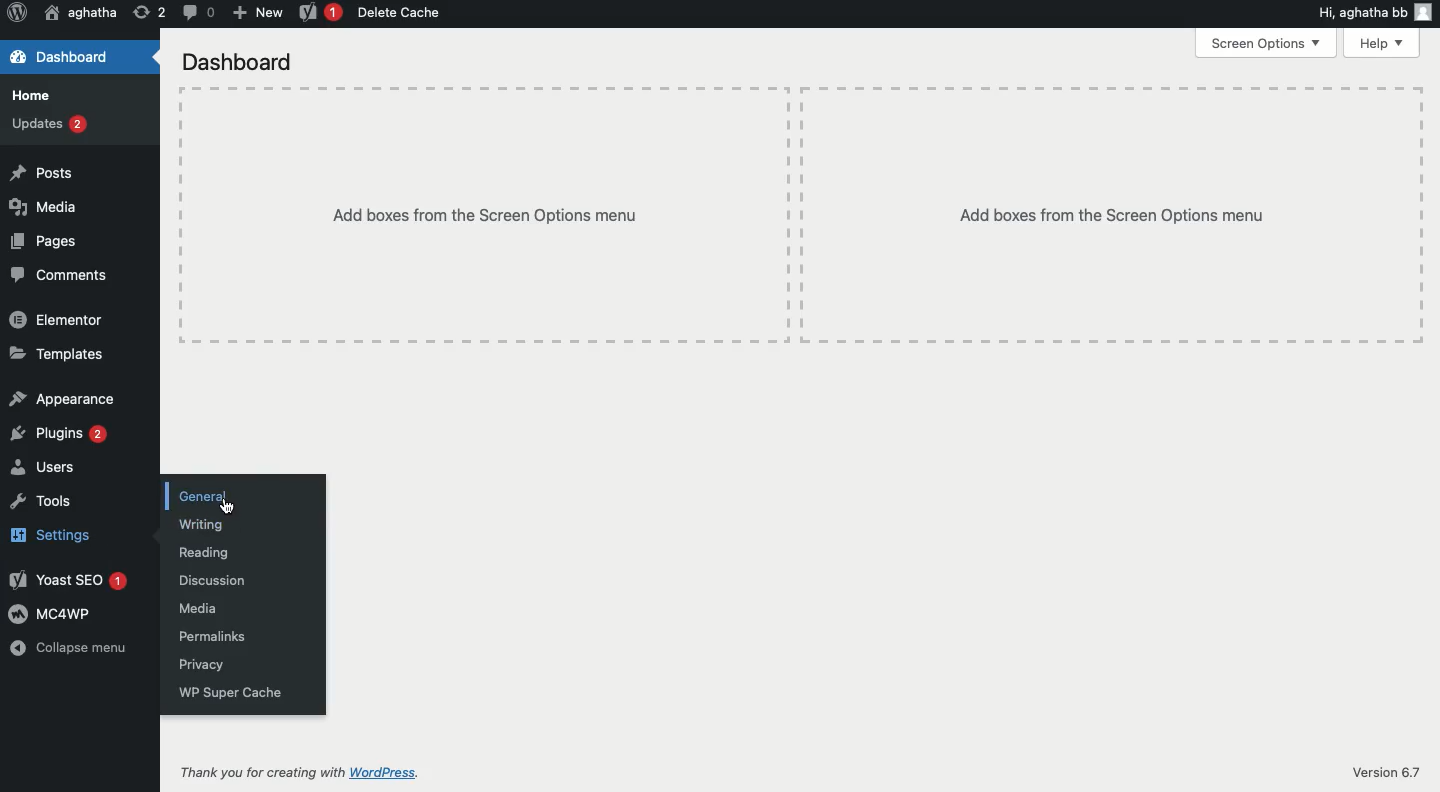 The image size is (1440, 792). I want to click on Table line, so click(803, 87).